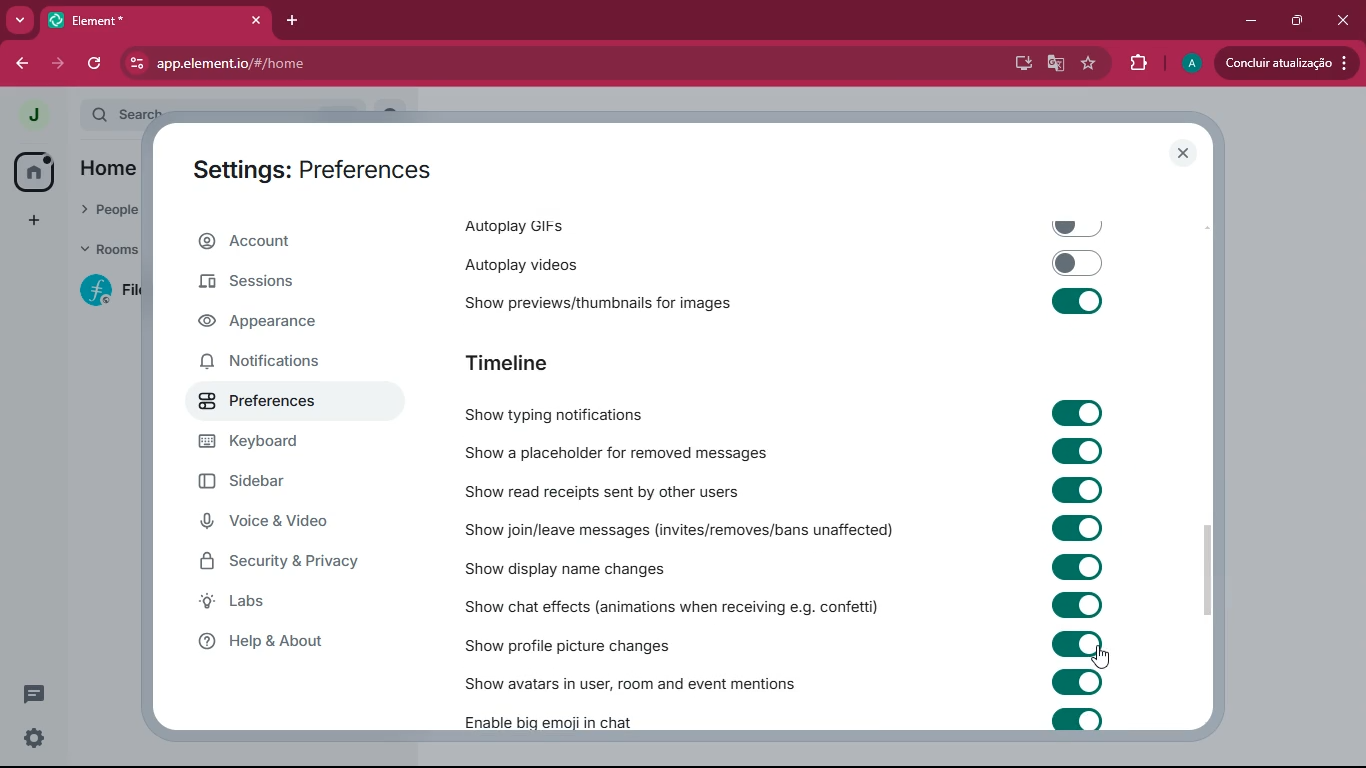  What do you see at coordinates (785, 489) in the screenshot?
I see `Show read receipts sent by other users` at bounding box center [785, 489].